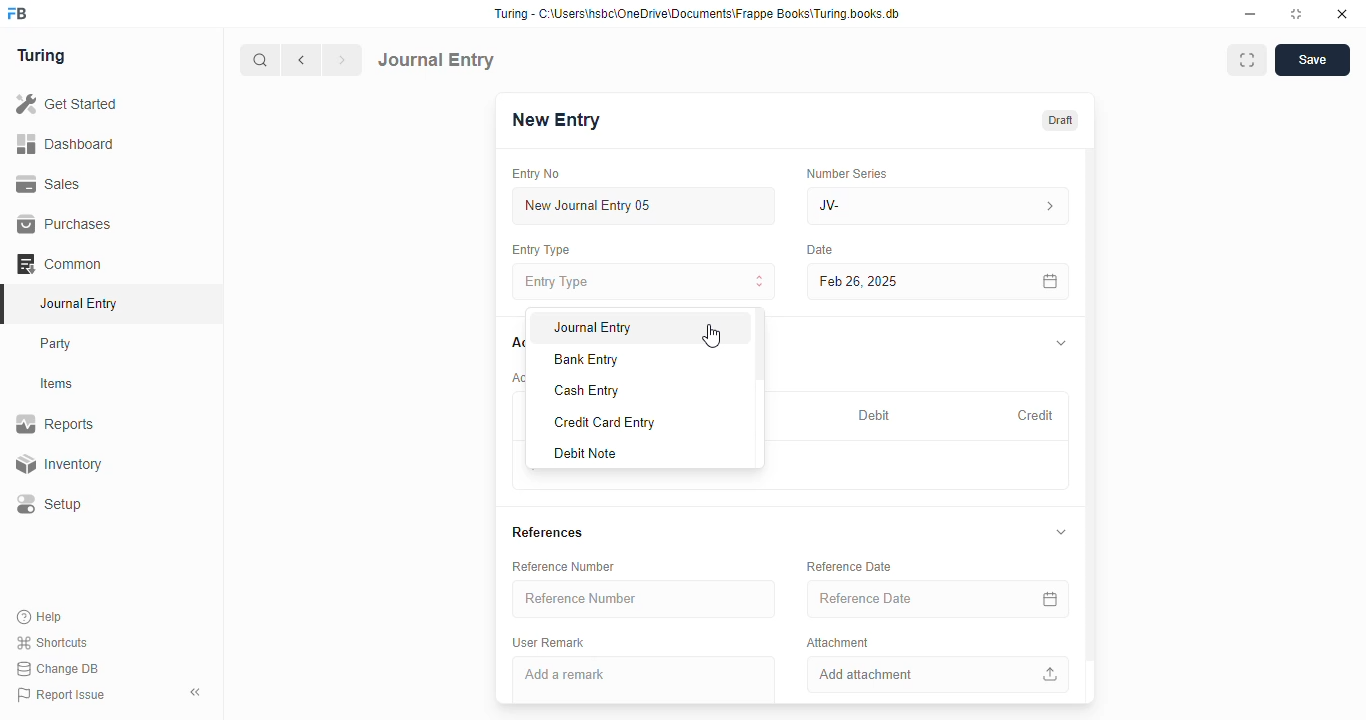 The width and height of the screenshot is (1366, 720). I want to click on add attachment, so click(939, 674).